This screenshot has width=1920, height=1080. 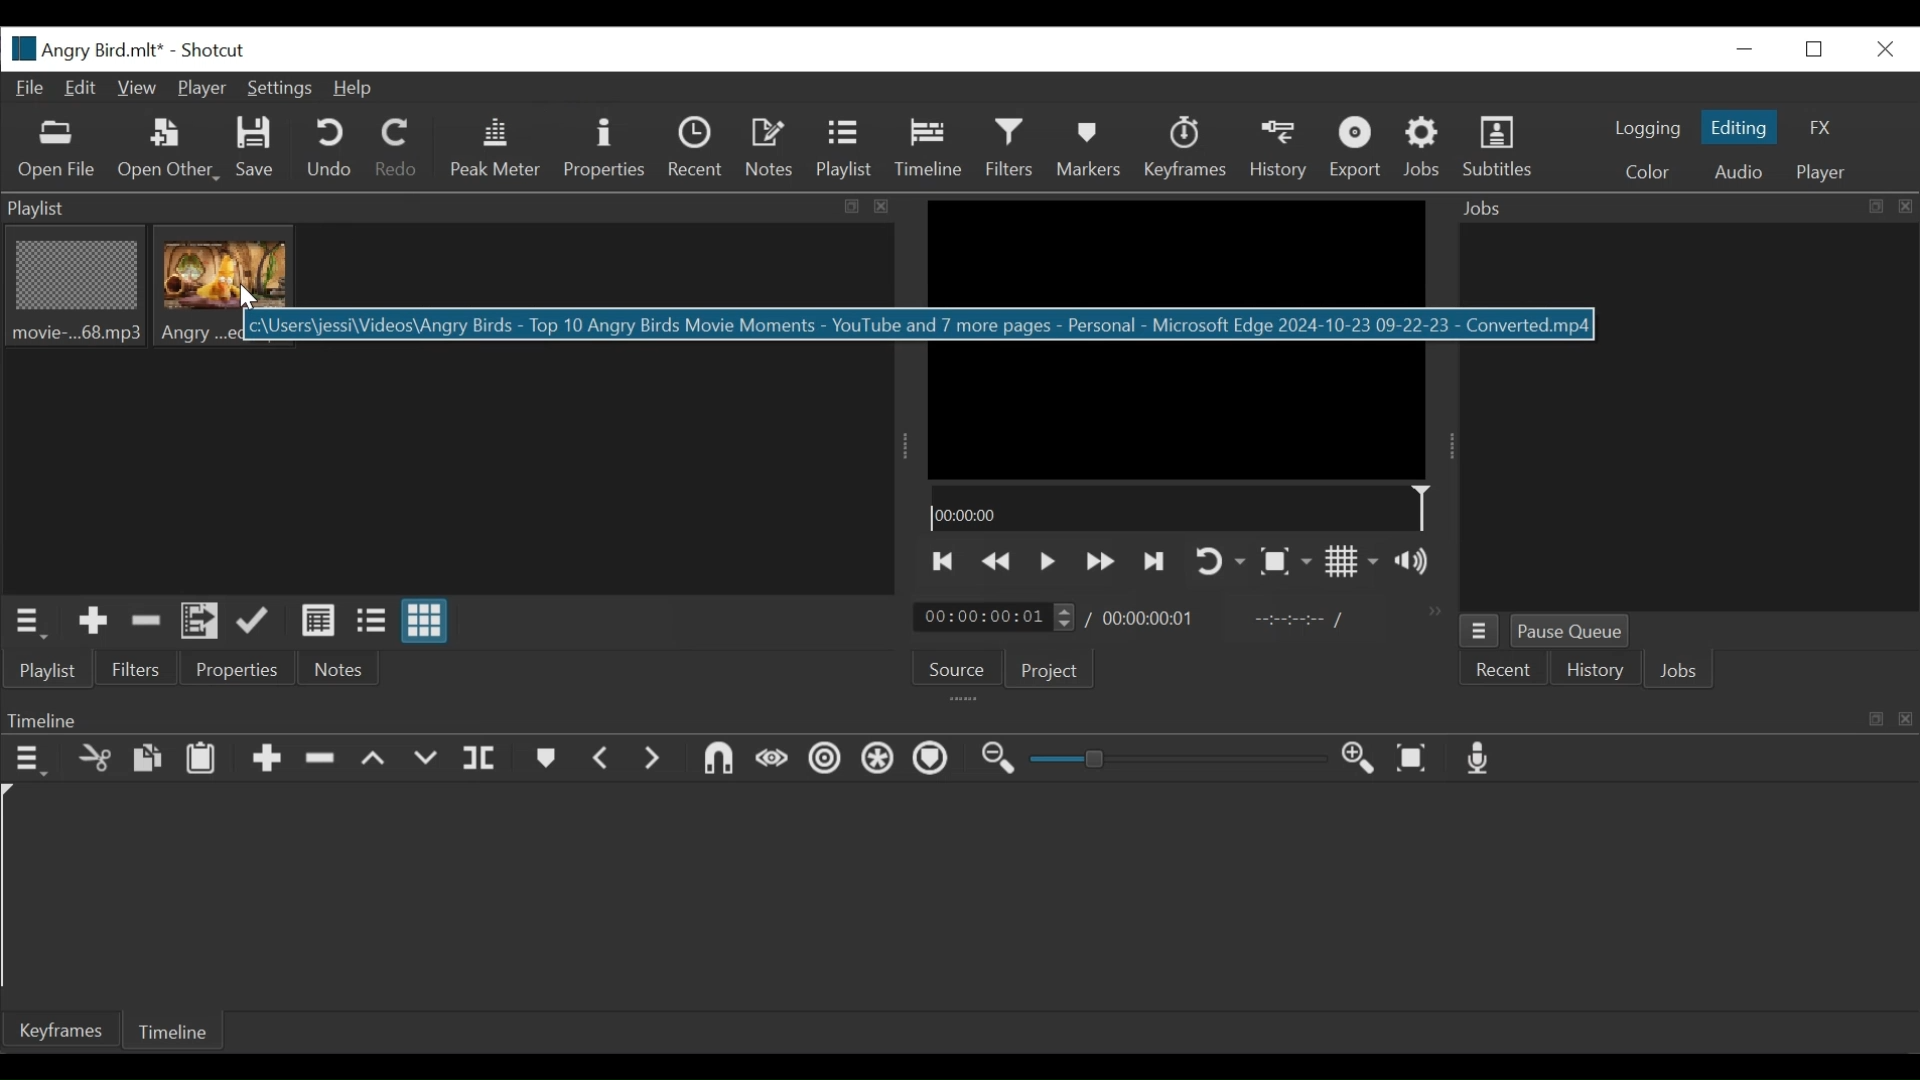 What do you see at coordinates (1593, 669) in the screenshot?
I see `History` at bounding box center [1593, 669].